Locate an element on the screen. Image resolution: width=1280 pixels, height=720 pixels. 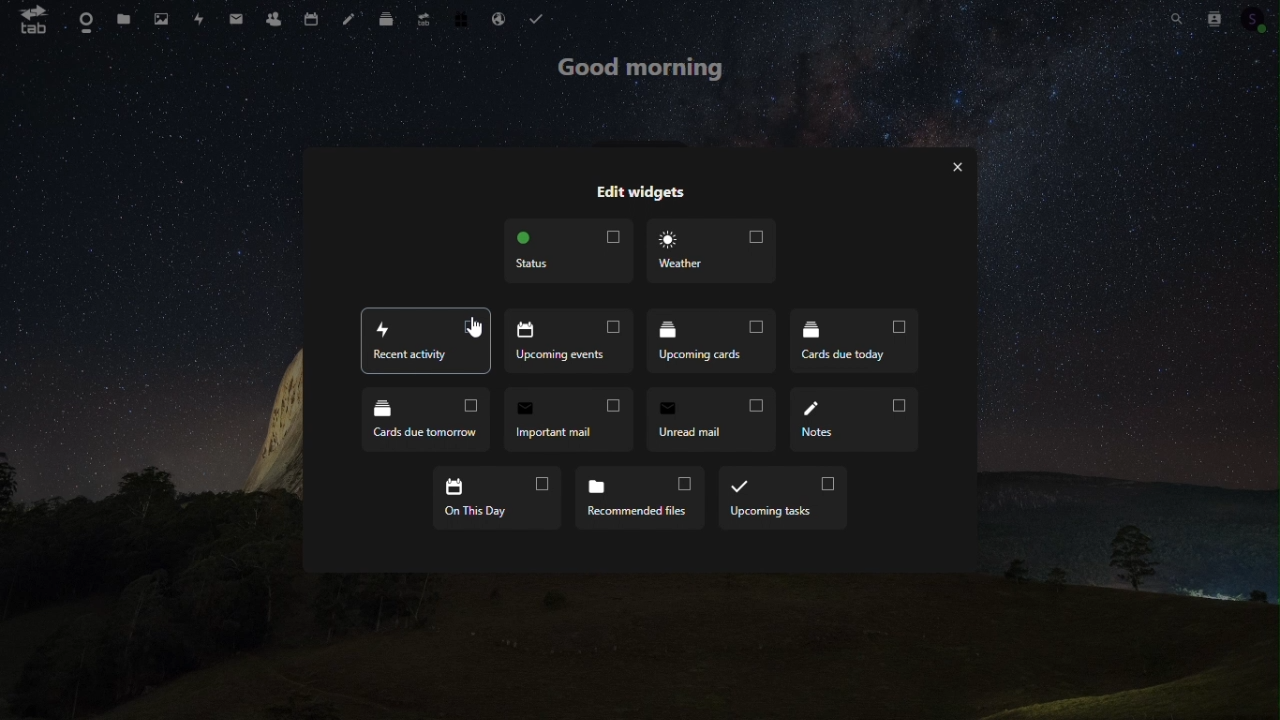
Email hosting is located at coordinates (501, 18).